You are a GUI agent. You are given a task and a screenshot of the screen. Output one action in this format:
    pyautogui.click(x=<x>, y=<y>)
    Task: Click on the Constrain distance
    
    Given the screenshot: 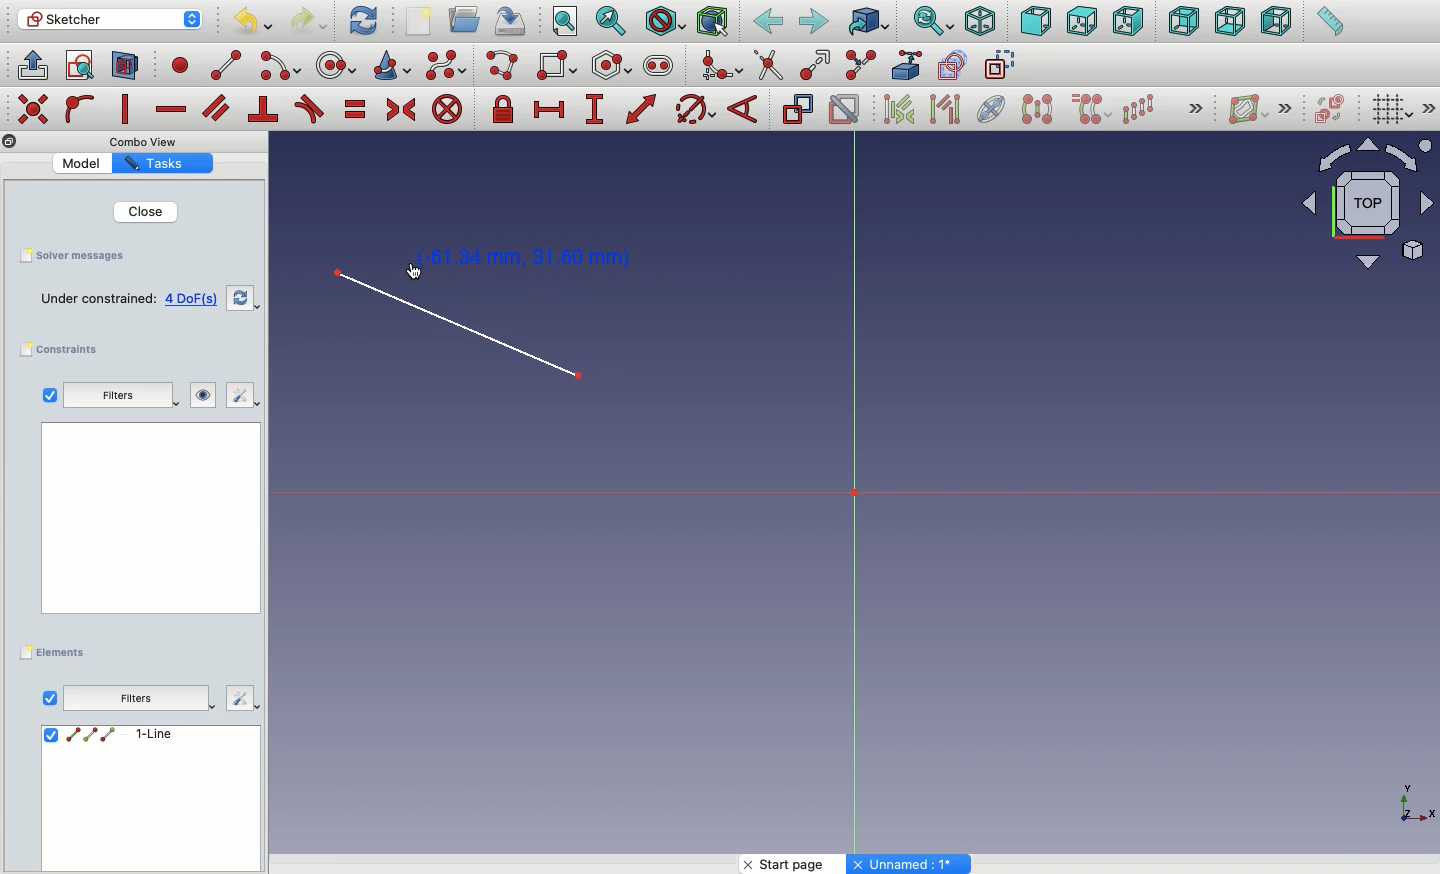 What is the action you would take?
    pyautogui.click(x=642, y=109)
    